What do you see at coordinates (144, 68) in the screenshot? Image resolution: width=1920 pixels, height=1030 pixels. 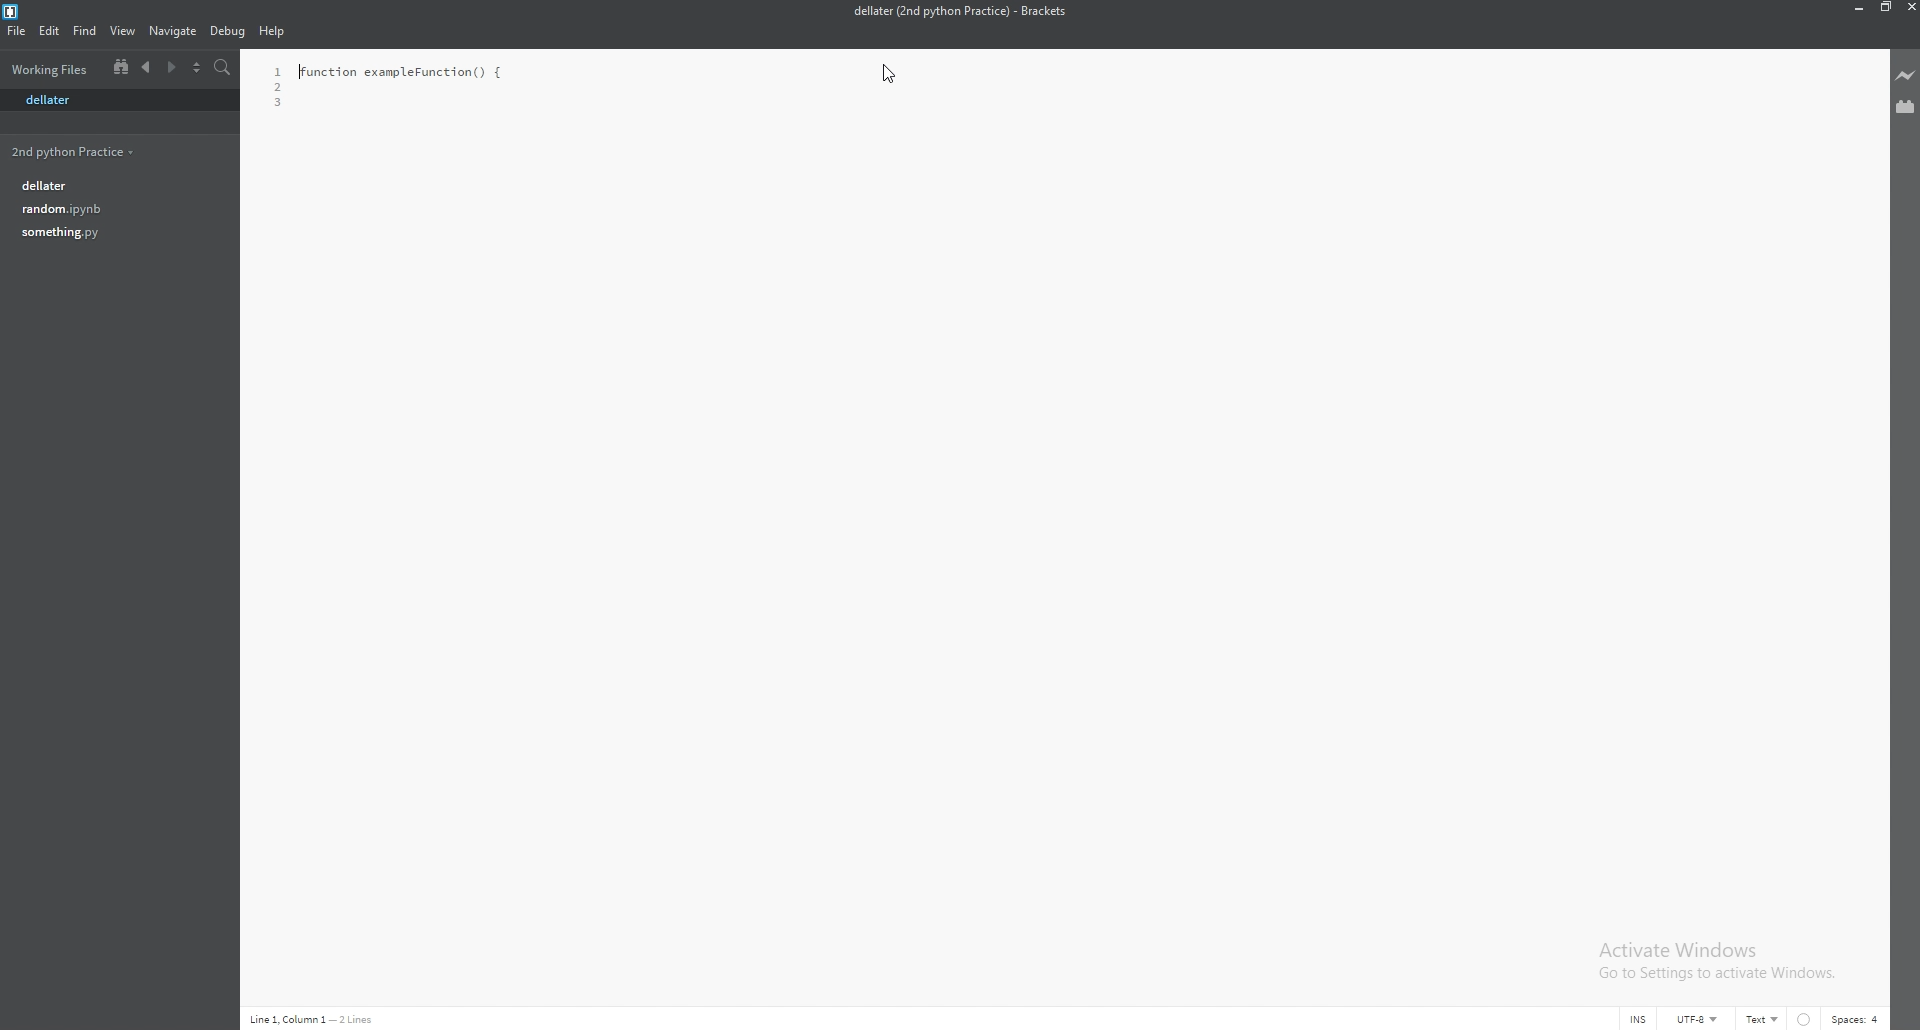 I see `previous` at bounding box center [144, 68].